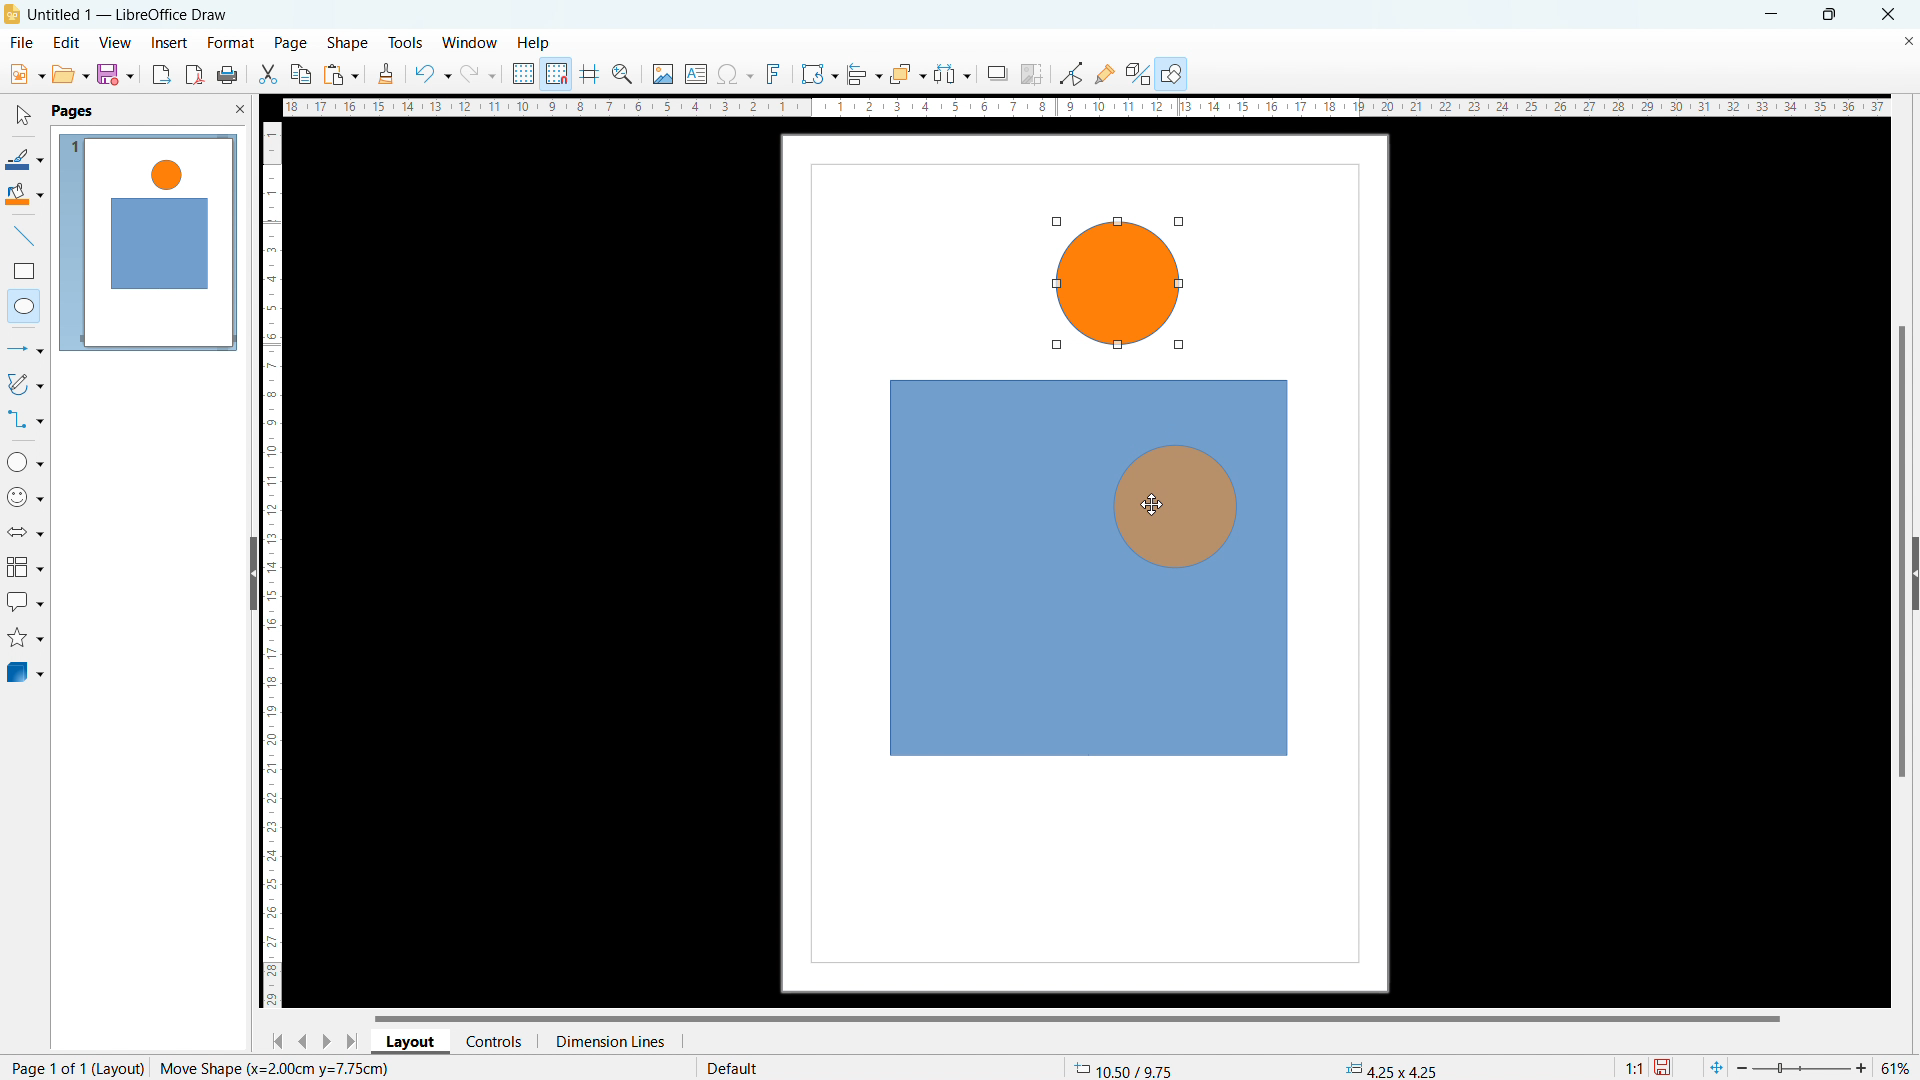  Describe the element at coordinates (25, 382) in the screenshot. I see `curves and polygonas` at that location.